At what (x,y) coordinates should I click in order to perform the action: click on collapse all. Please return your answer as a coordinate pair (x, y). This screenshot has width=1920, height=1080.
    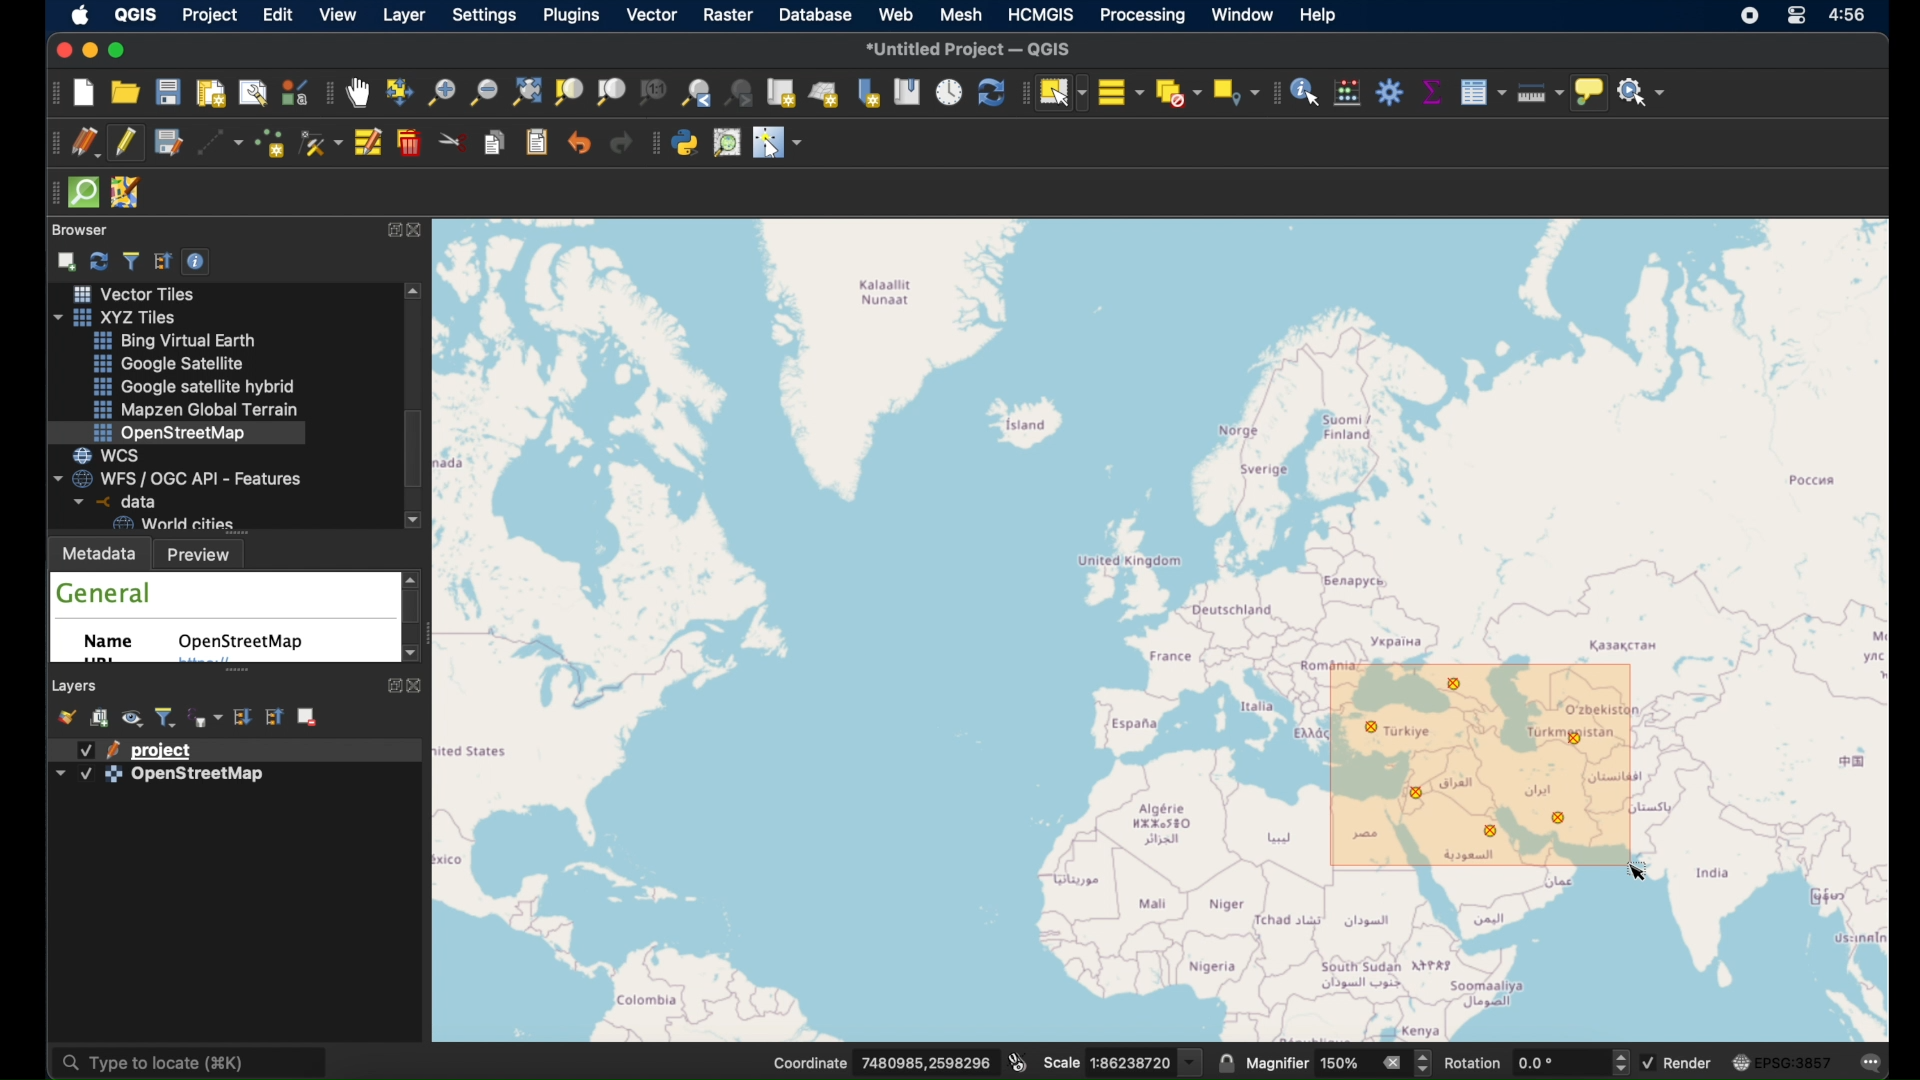
    Looking at the image, I should click on (273, 716).